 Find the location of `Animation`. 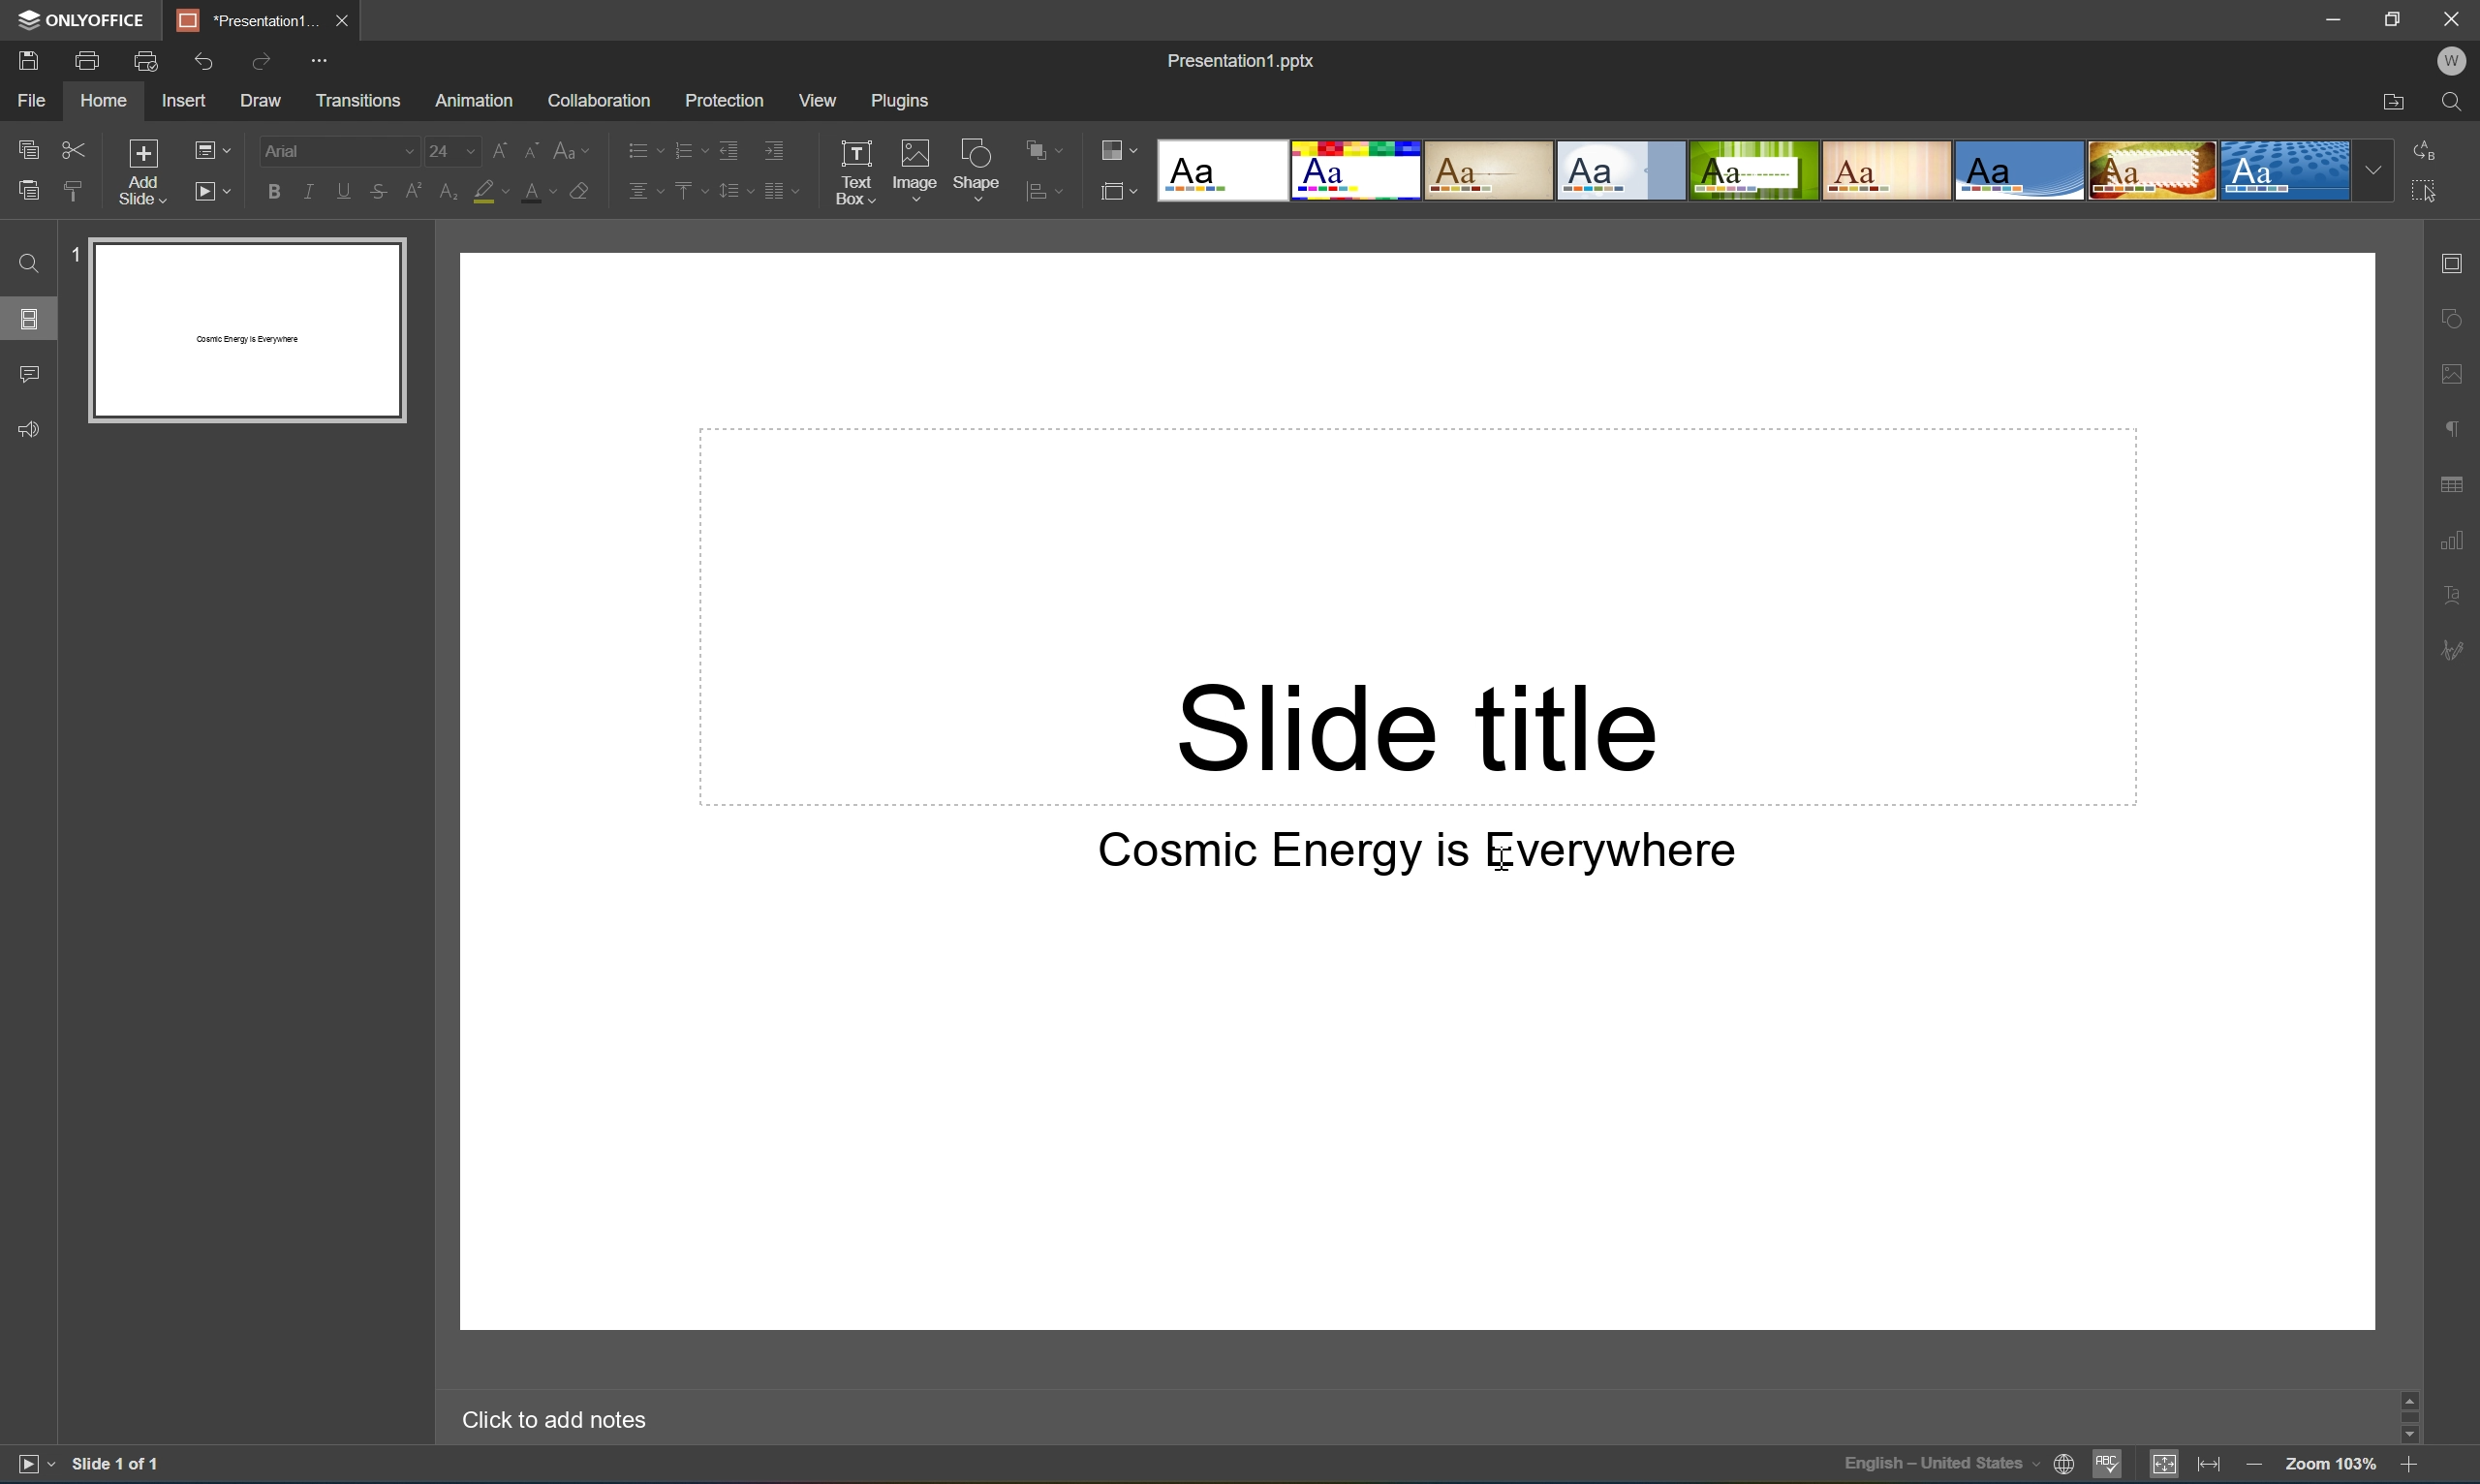

Animation is located at coordinates (481, 96).